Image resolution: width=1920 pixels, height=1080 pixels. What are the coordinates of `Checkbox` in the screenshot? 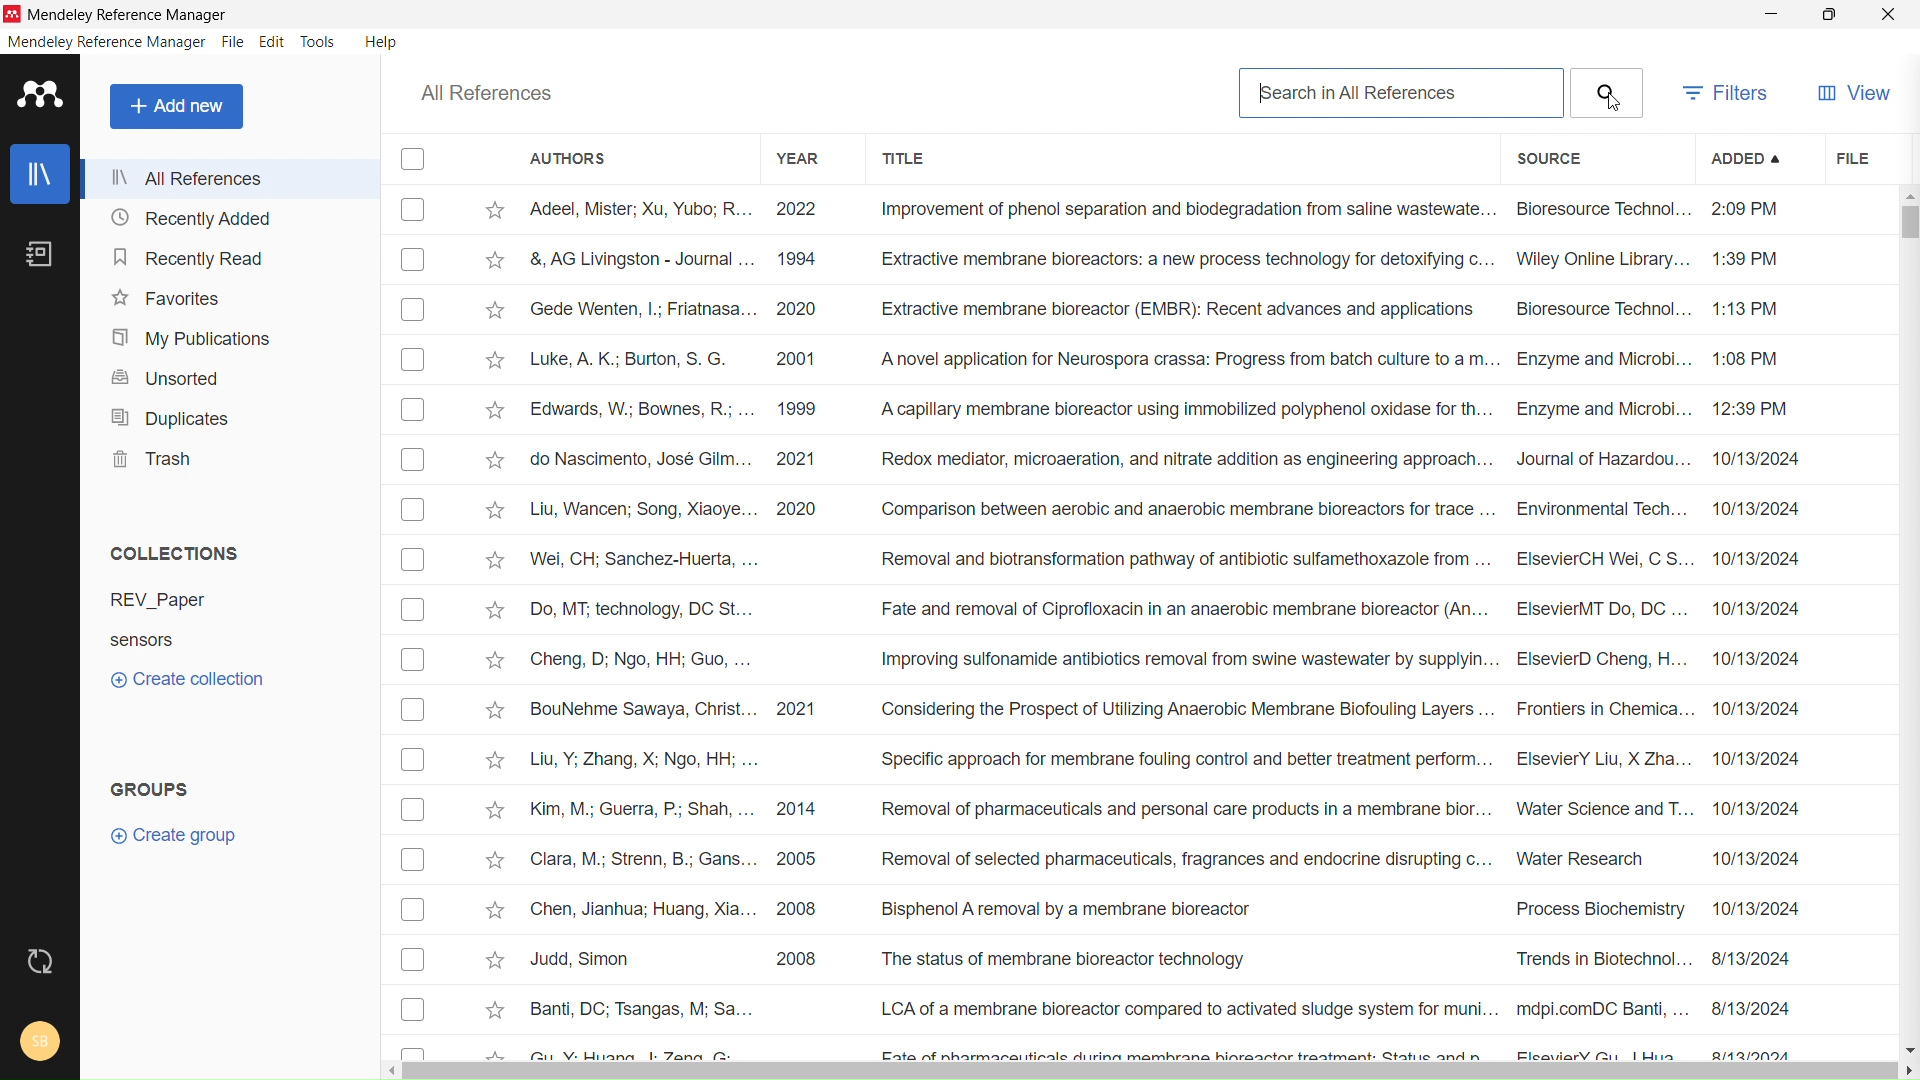 It's located at (416, 812).